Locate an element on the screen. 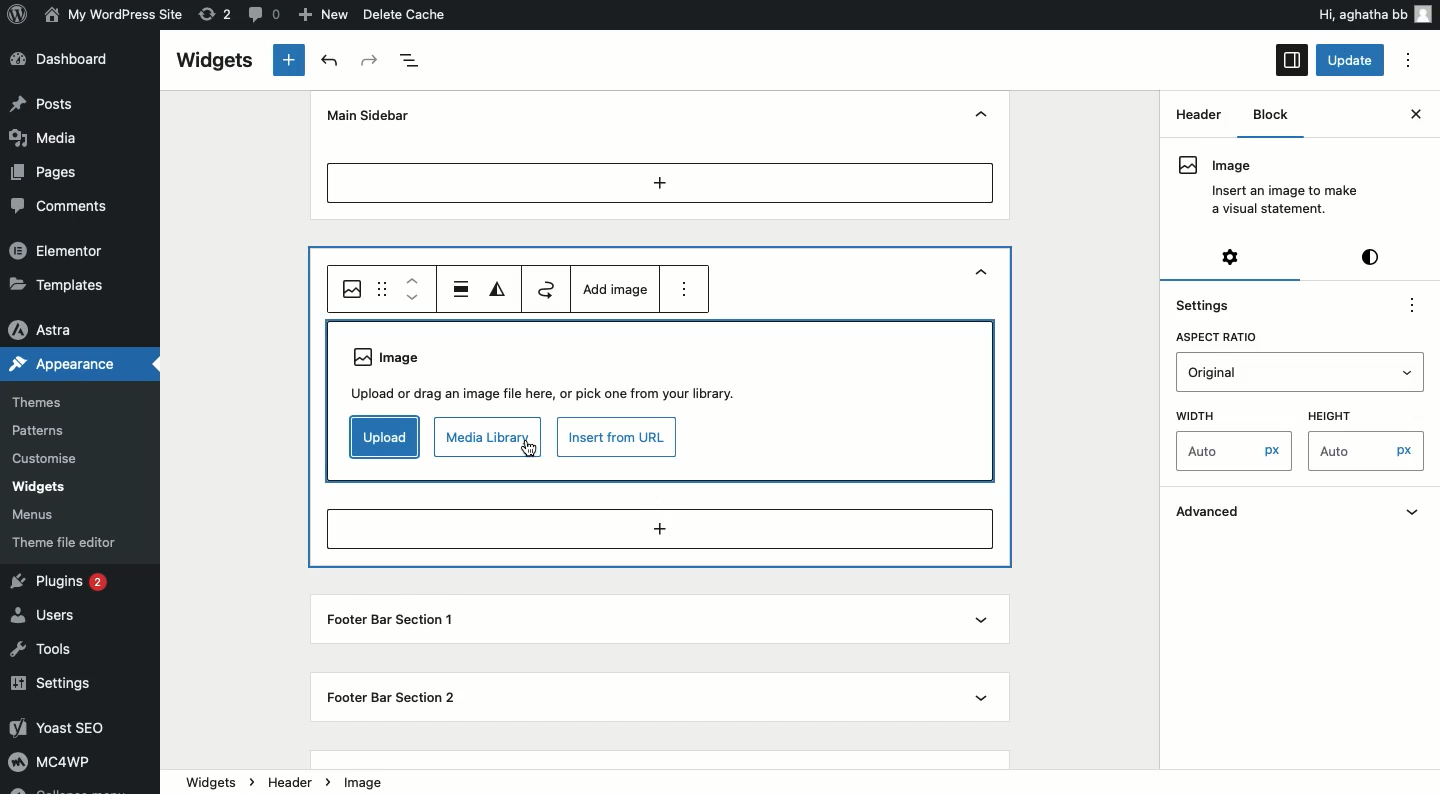 Image resolution: width=1440 pixels, height=794 pixels. Menus is located at coordinates (36, 516).